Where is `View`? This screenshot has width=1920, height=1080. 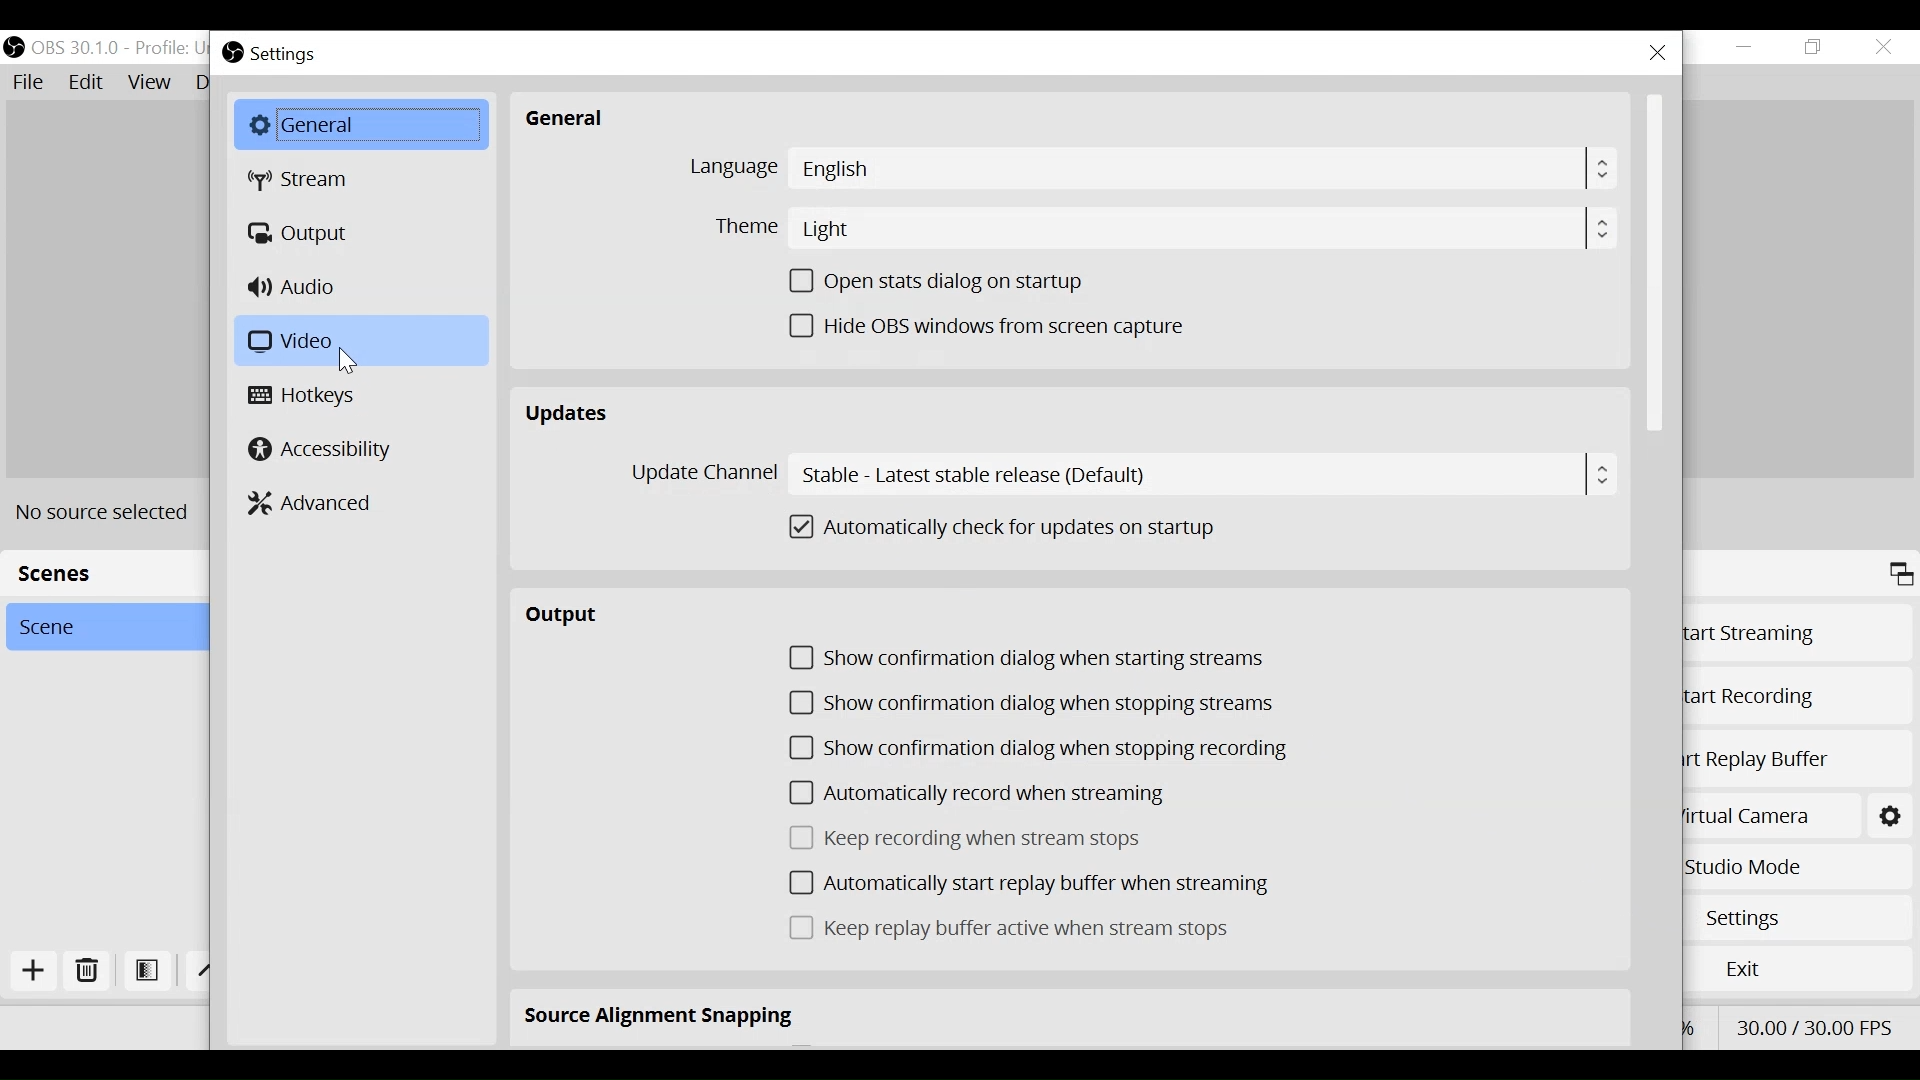
View is located at coordinates (149, 83).